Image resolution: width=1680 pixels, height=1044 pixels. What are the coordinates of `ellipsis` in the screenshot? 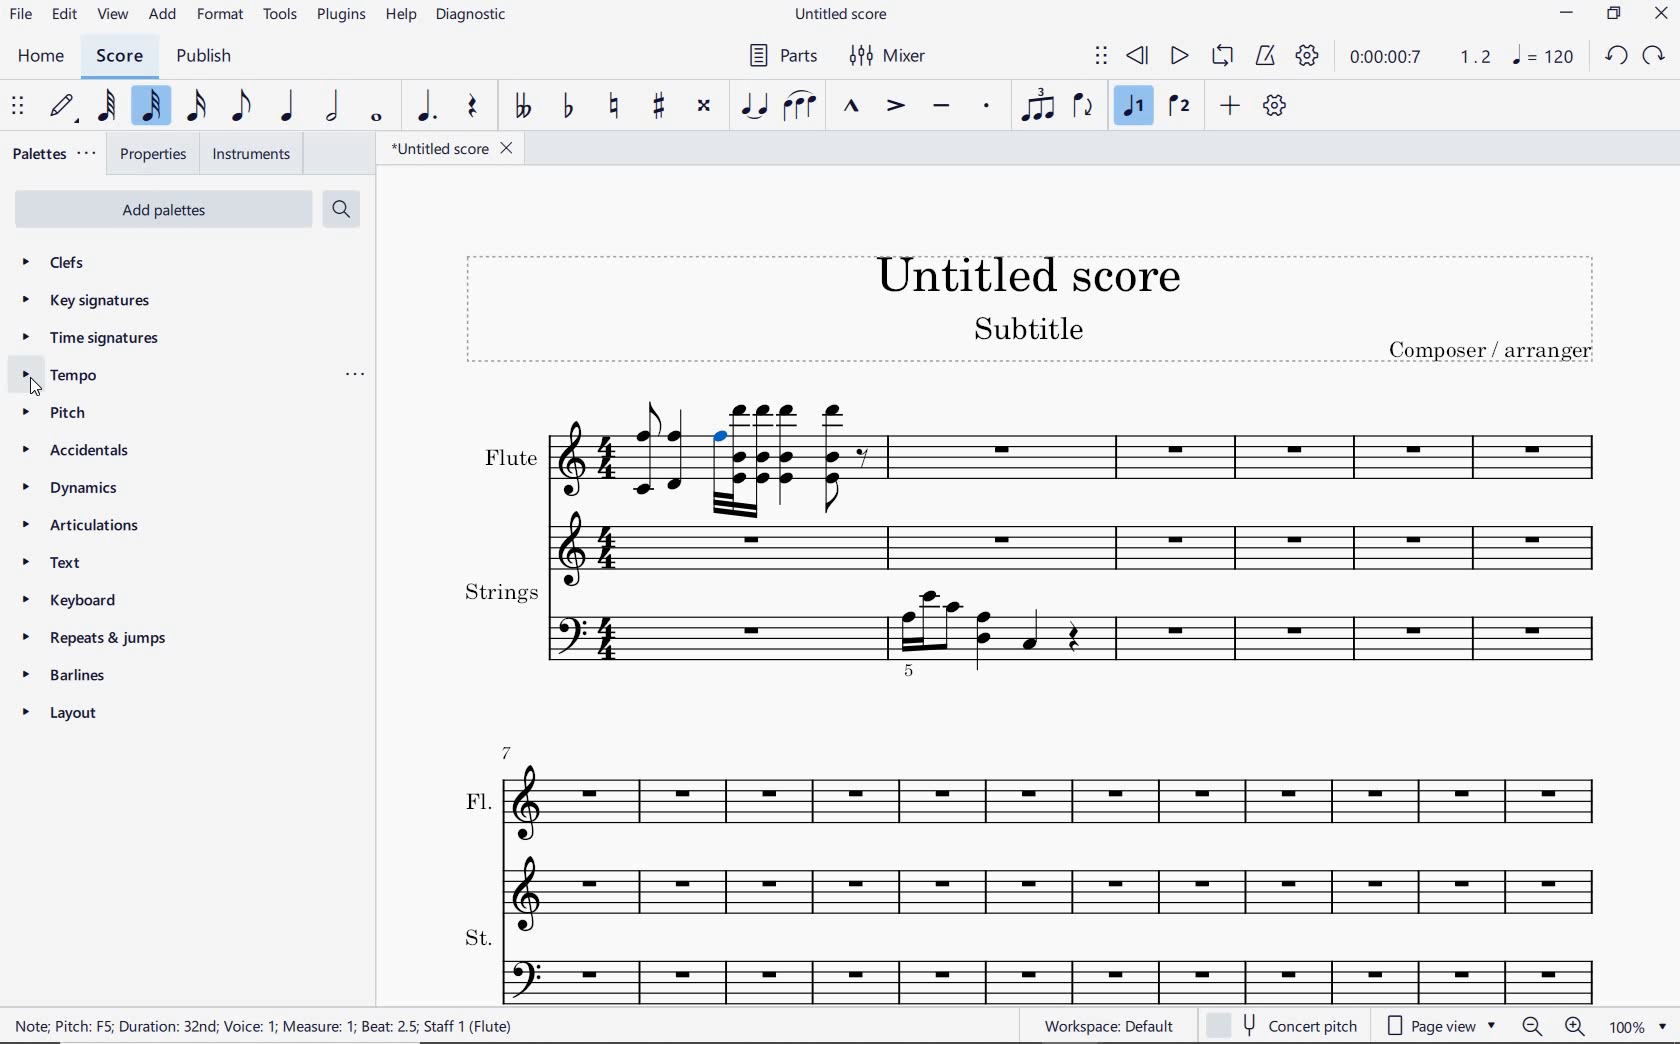 It's located at (351, 371).